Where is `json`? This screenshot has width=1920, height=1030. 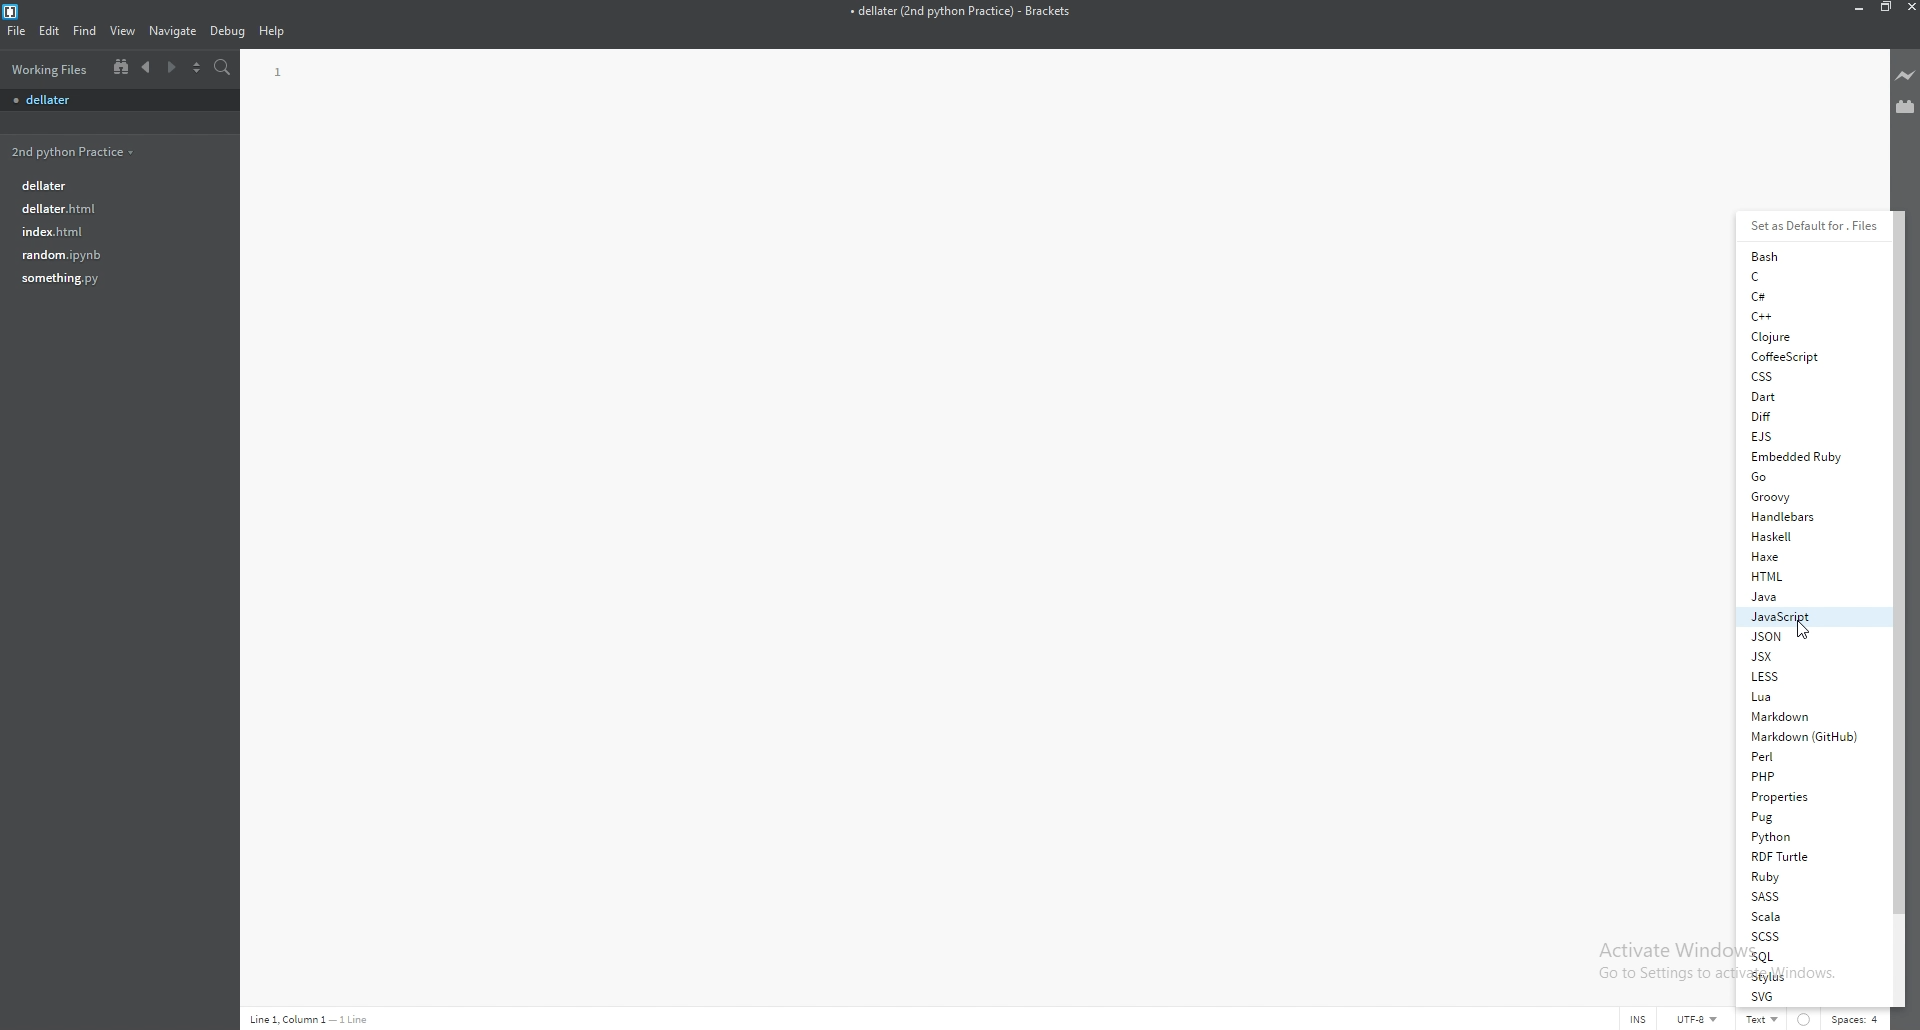
json is located at coordinates (1807, 636).